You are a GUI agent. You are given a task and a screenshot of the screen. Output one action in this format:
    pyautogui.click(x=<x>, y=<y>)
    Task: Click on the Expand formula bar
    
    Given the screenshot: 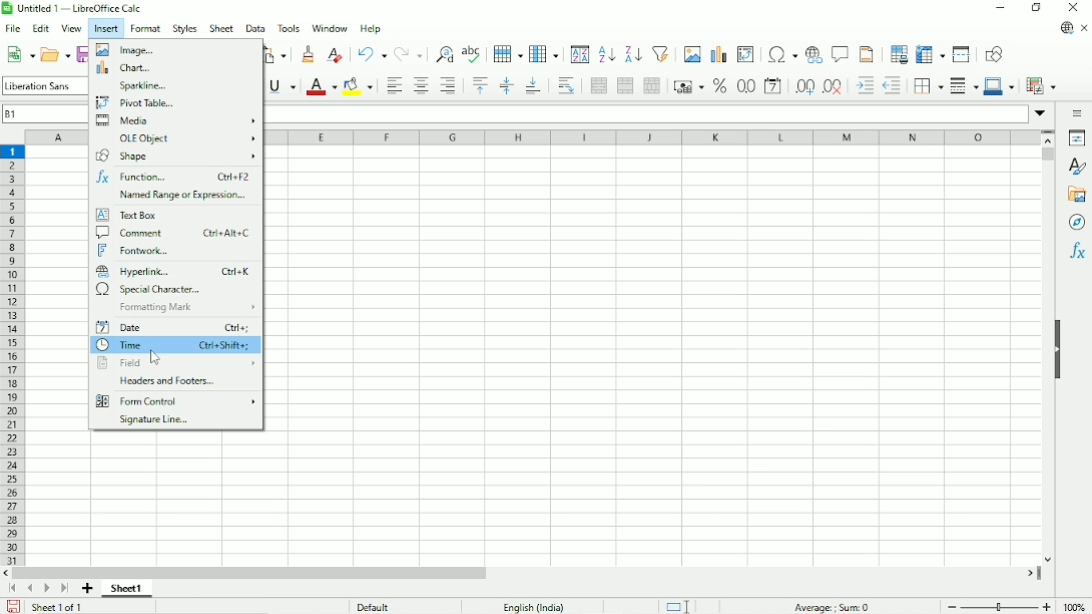 What is the action you would take?
    pyautogui.click(x=1040, y=114)
    